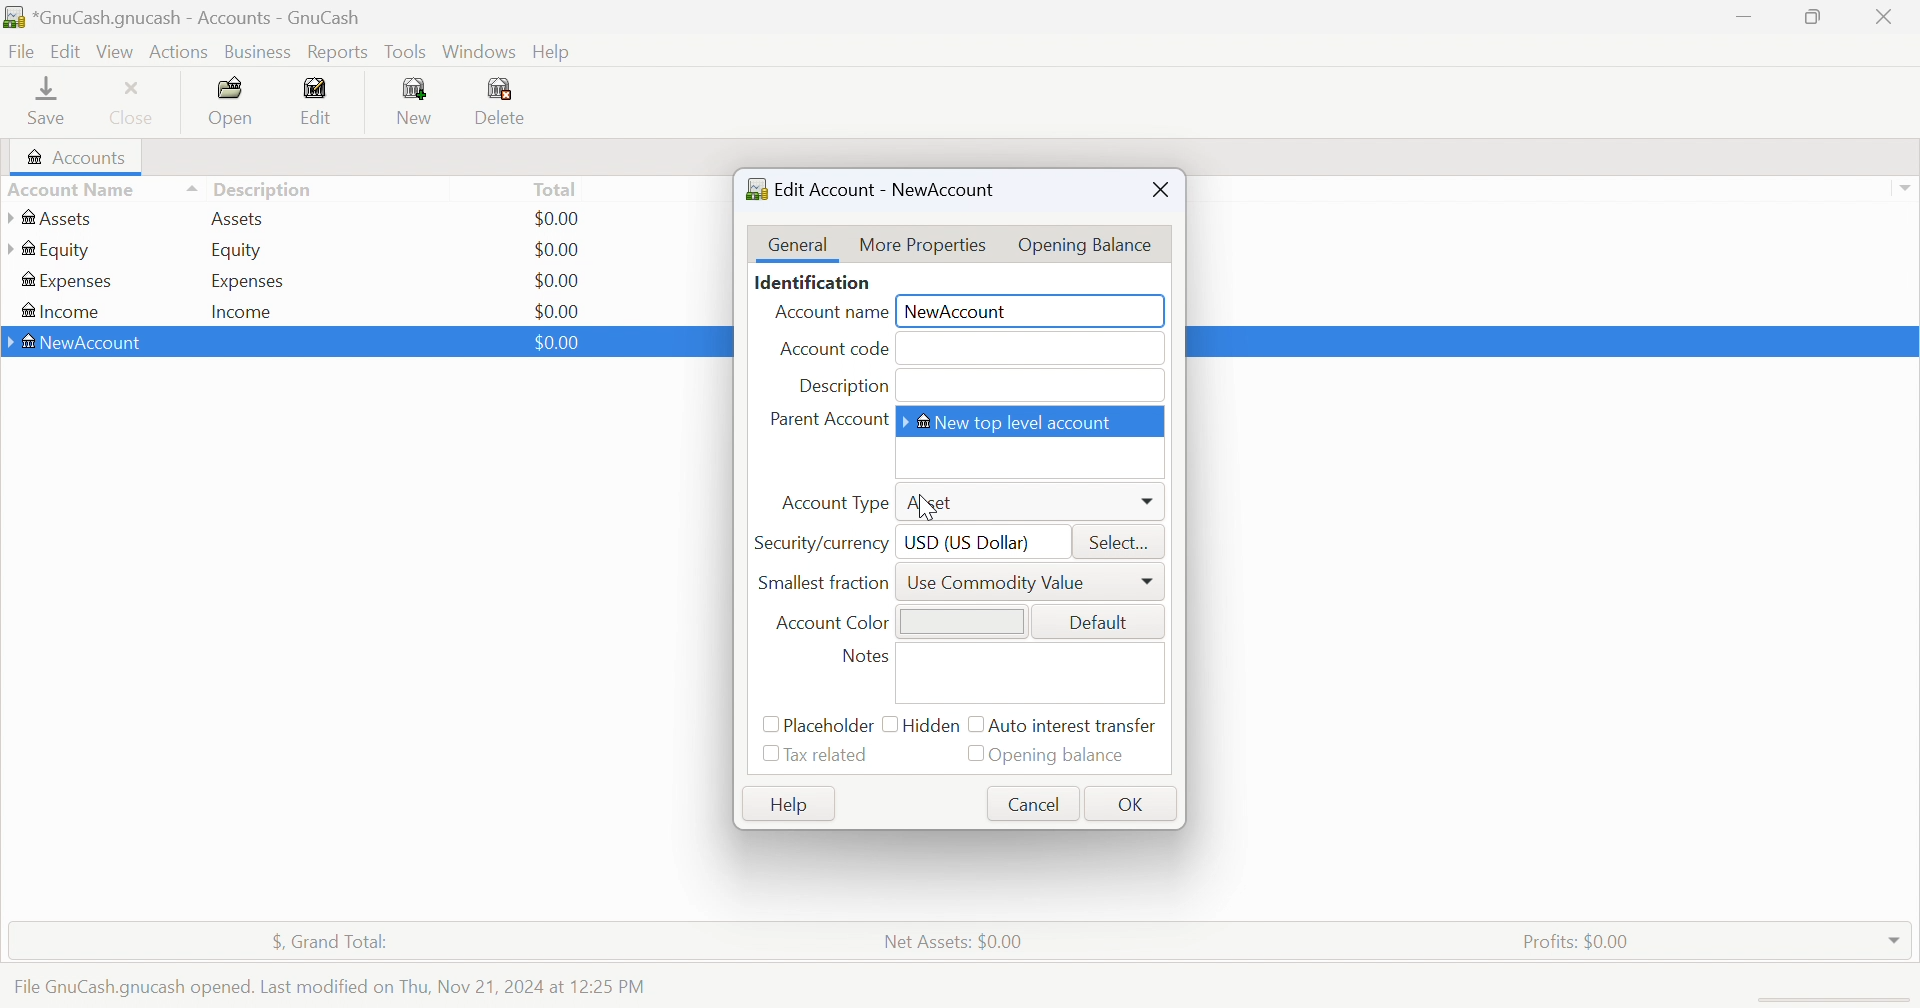 This screenshot has width=1920, height=1008. What do you see at coordinates (237, 218) in the screenshot?
I see `Assets` at bounding box center [237, 218].